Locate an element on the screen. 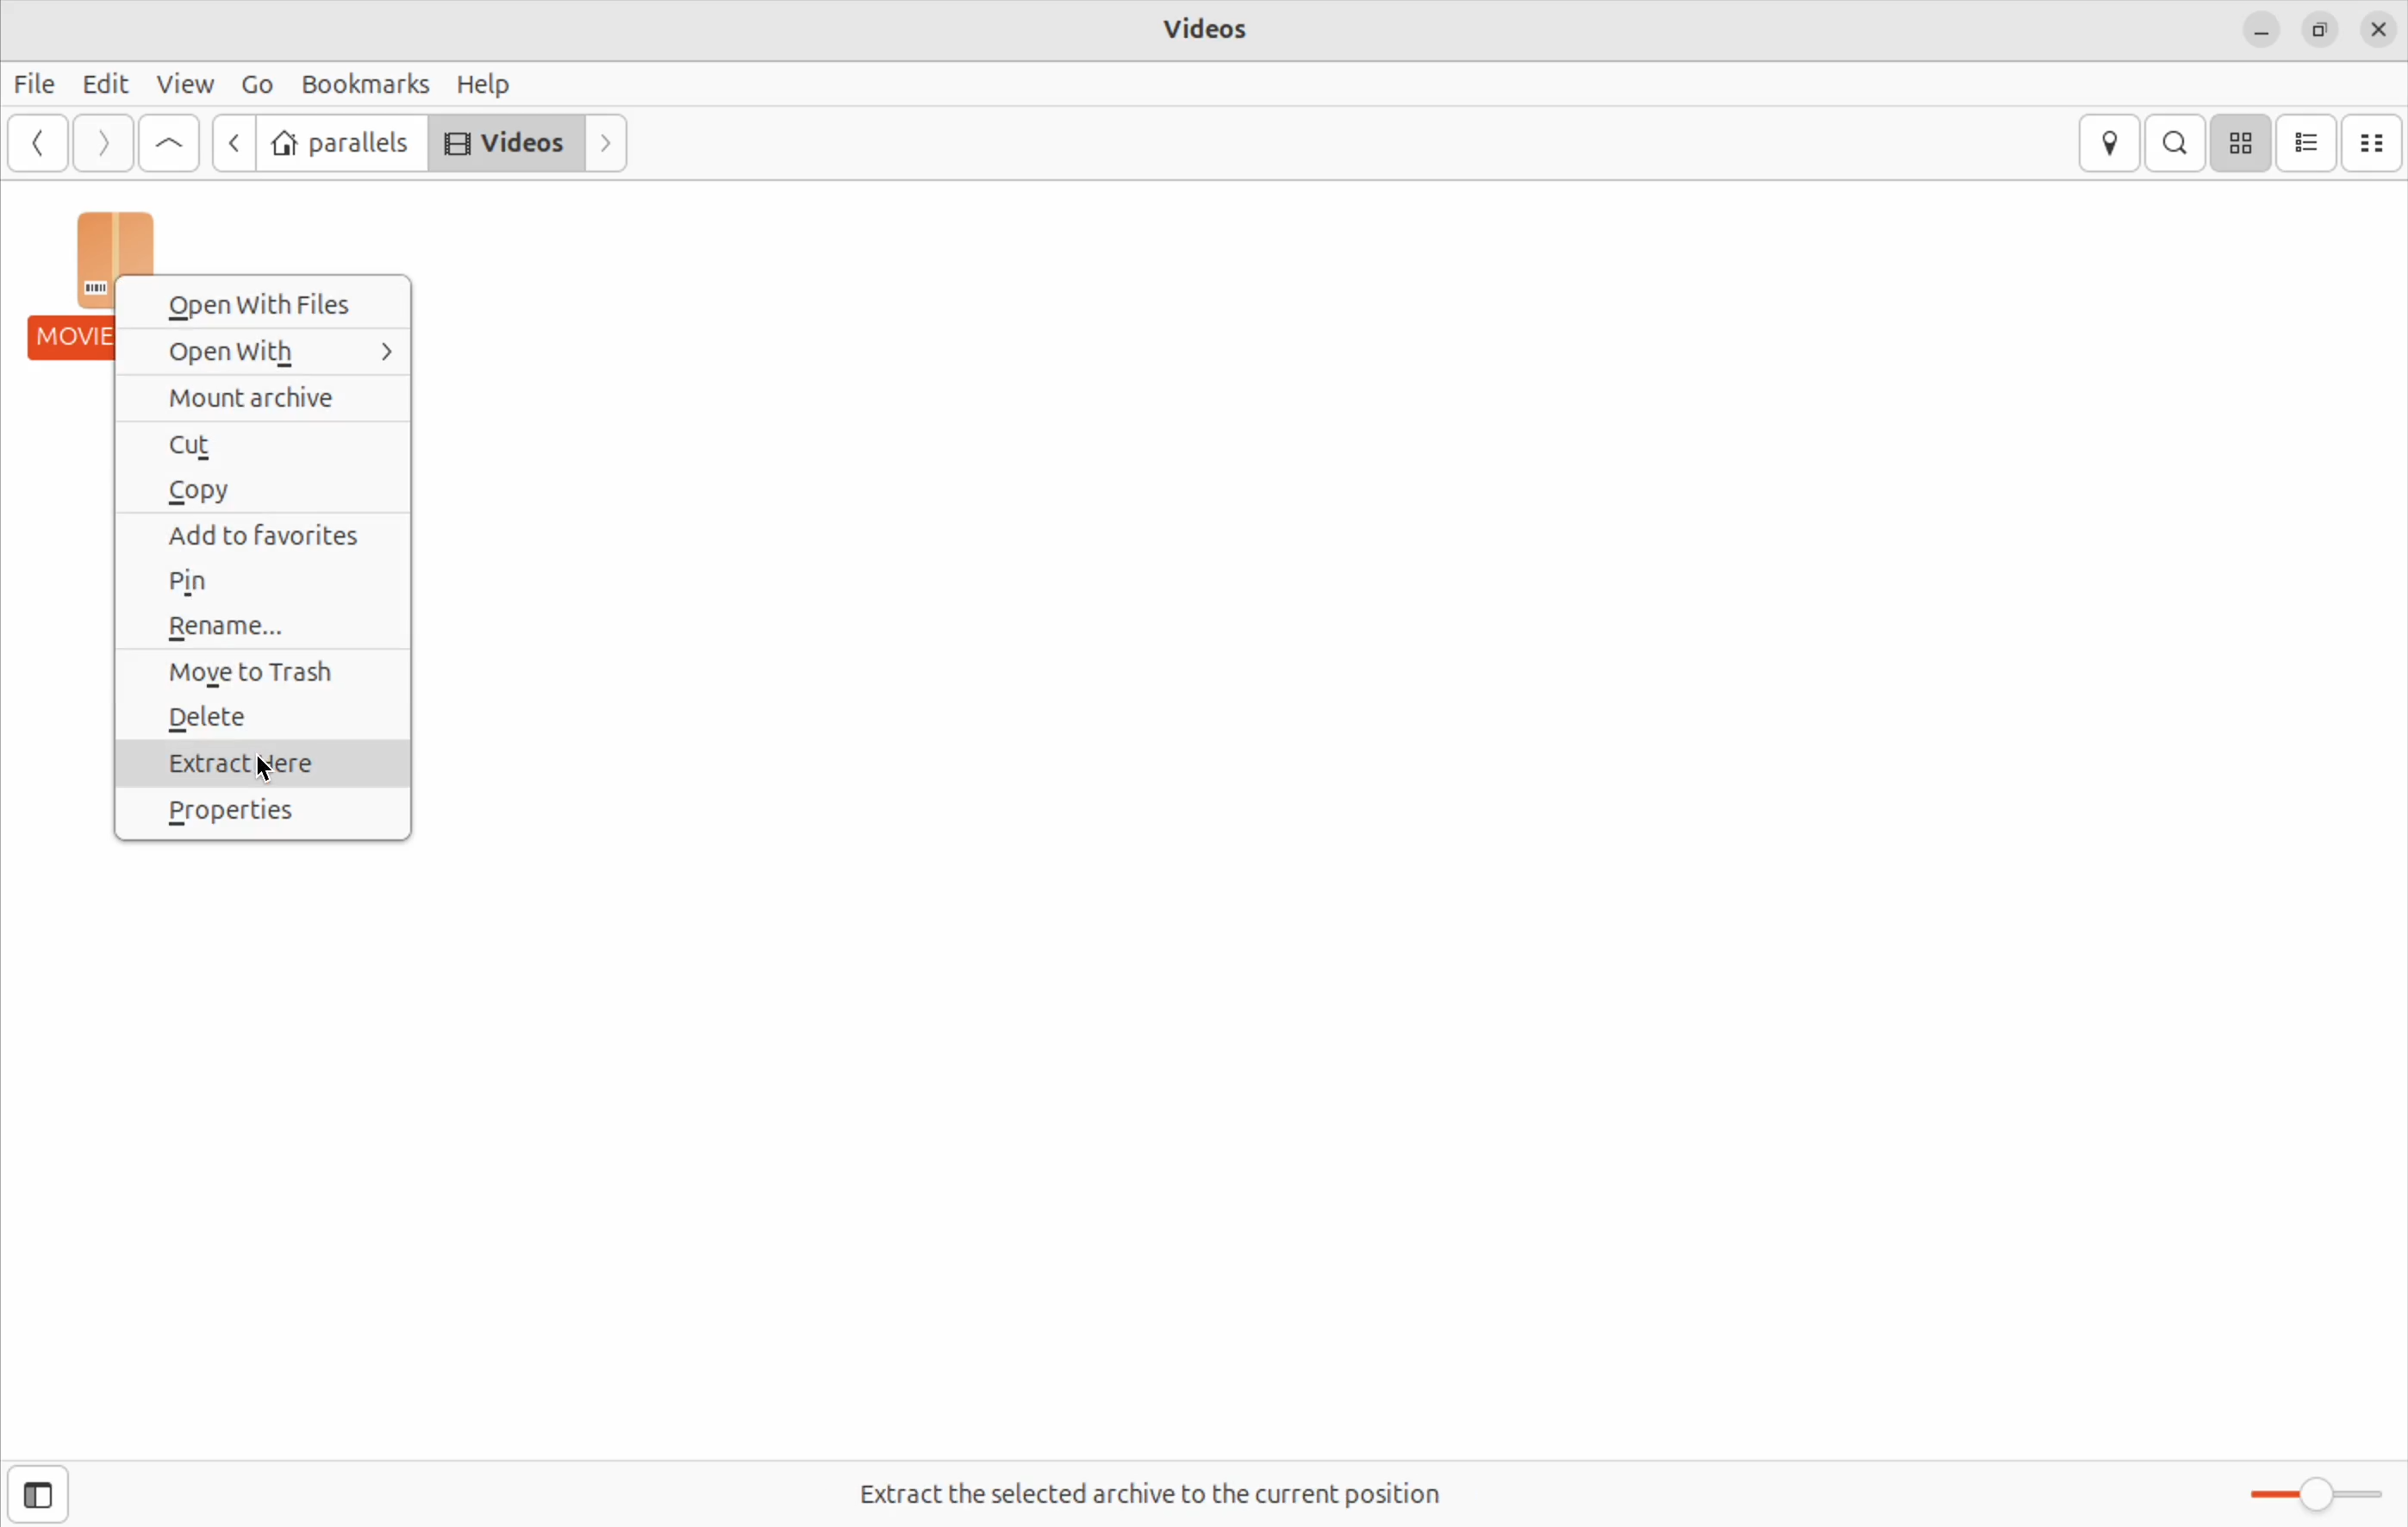 The image size is (2408, 1527). location is located at coordinates (2112, 141).